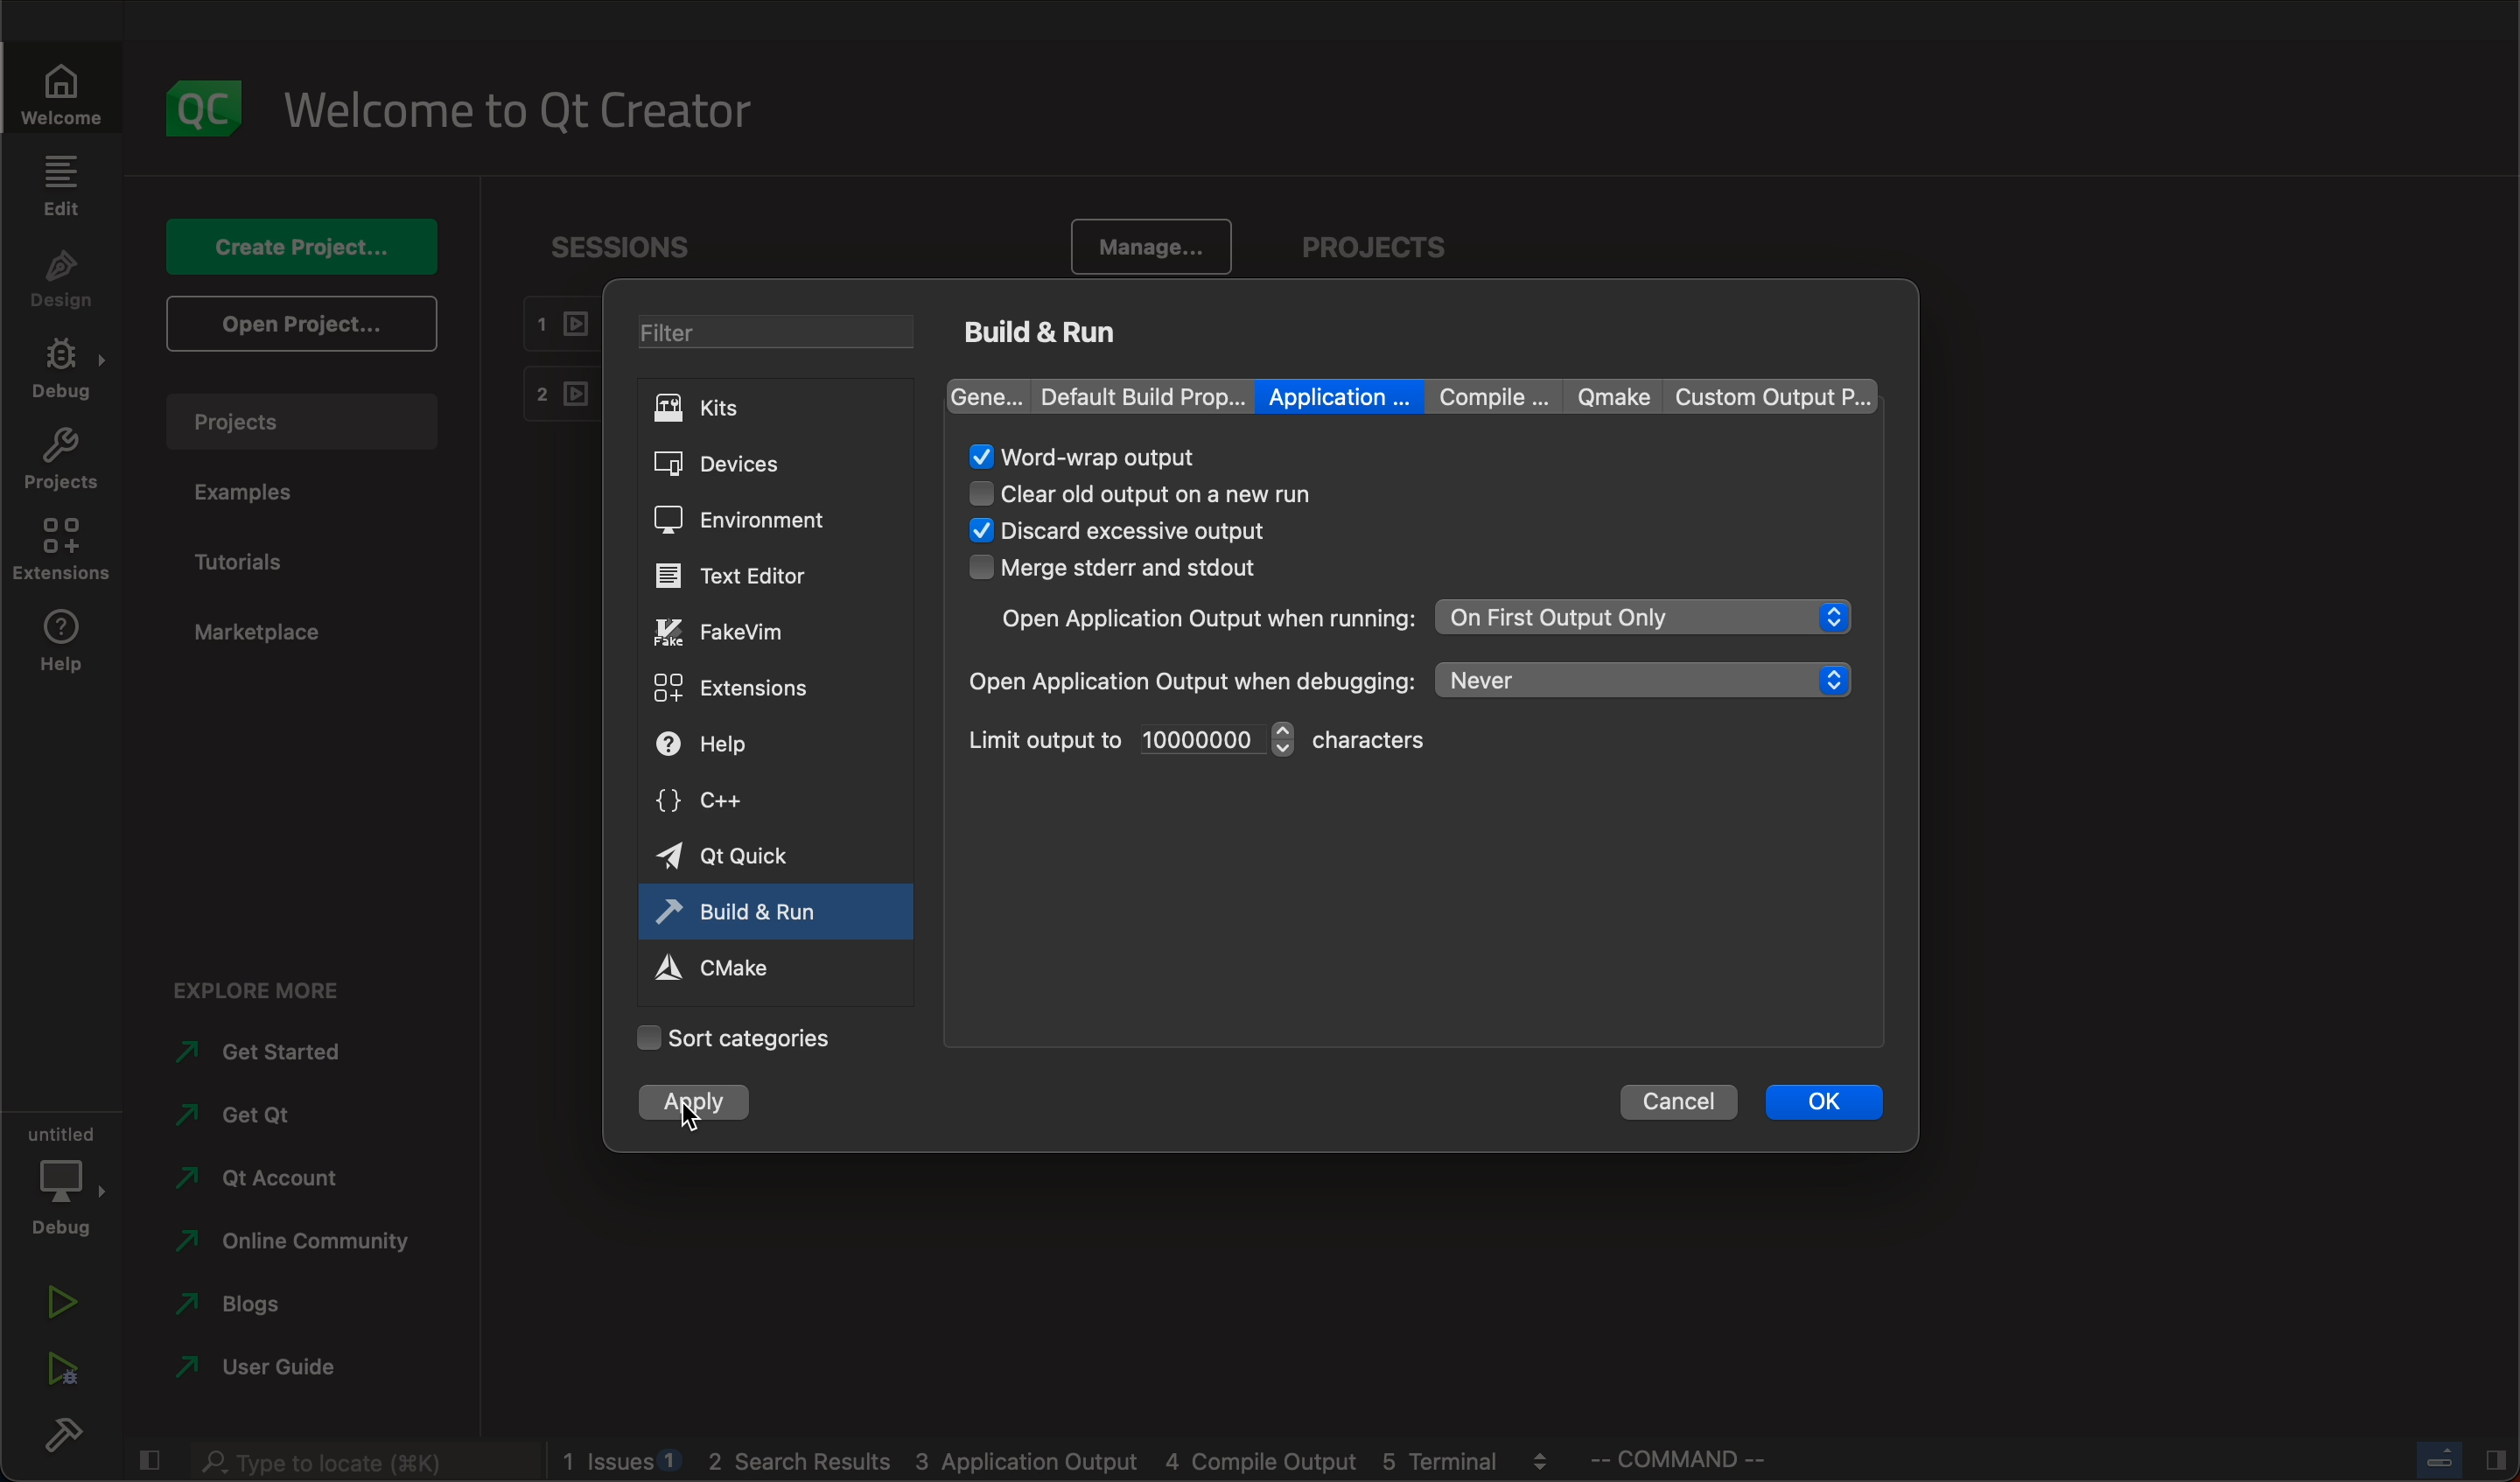  I want to click on close slide bar, so click(2458, 1458).